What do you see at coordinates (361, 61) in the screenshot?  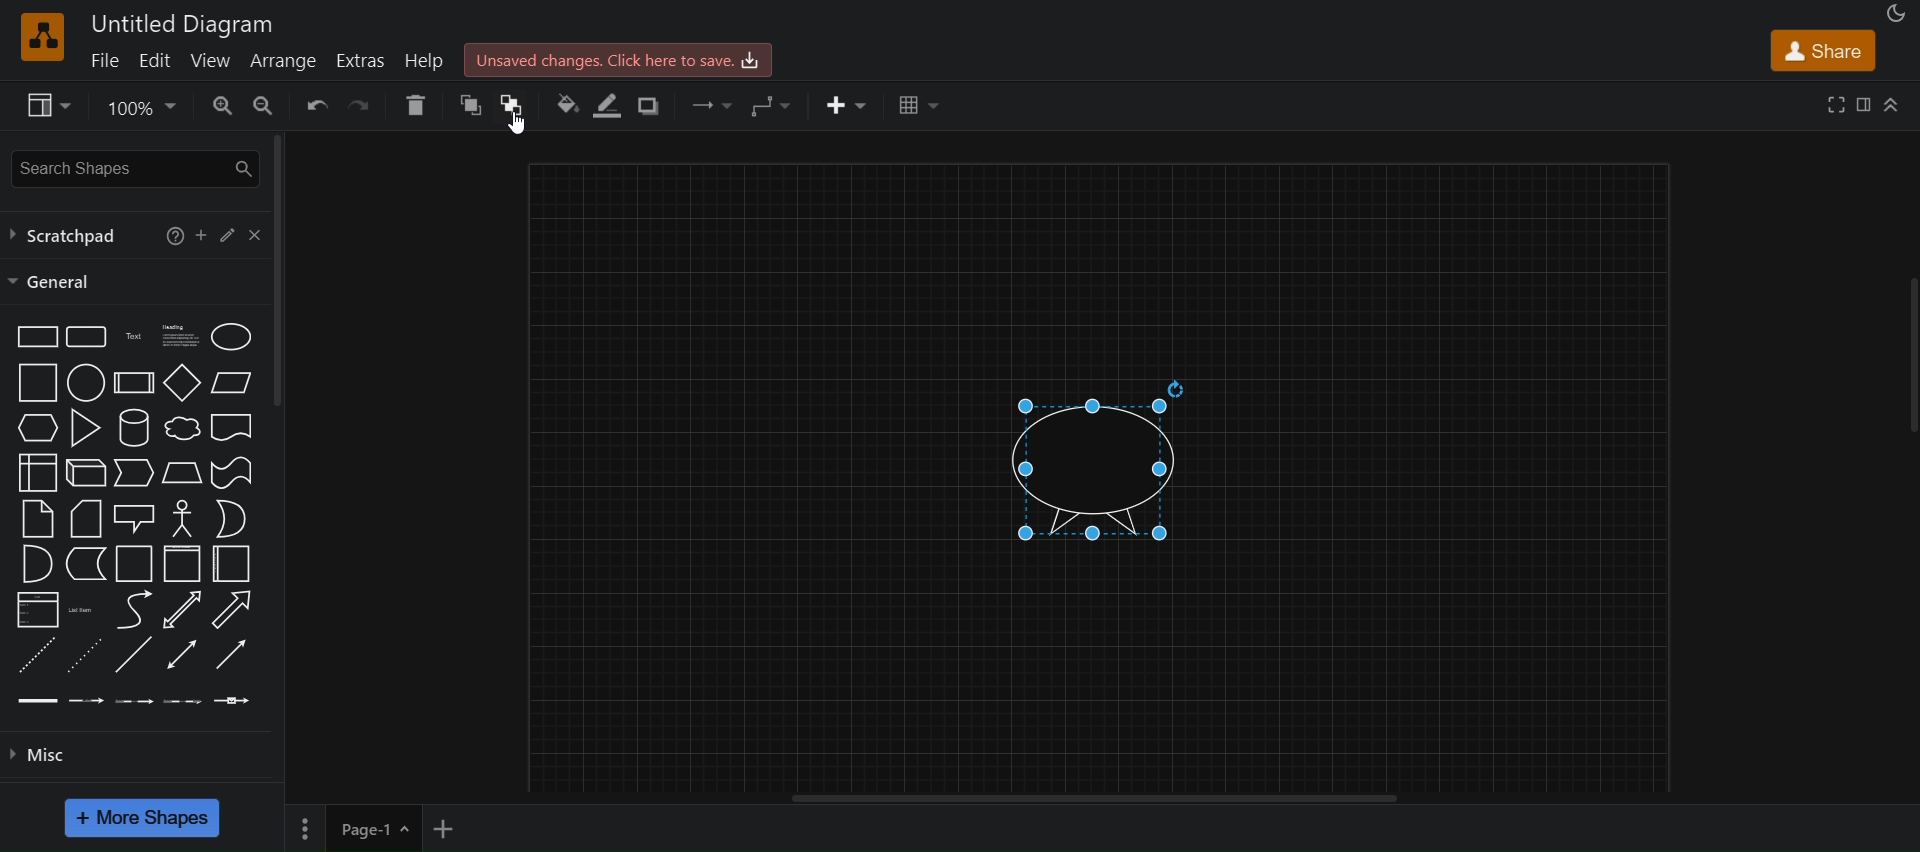 I see `extras` at bounding box center [361, 61].